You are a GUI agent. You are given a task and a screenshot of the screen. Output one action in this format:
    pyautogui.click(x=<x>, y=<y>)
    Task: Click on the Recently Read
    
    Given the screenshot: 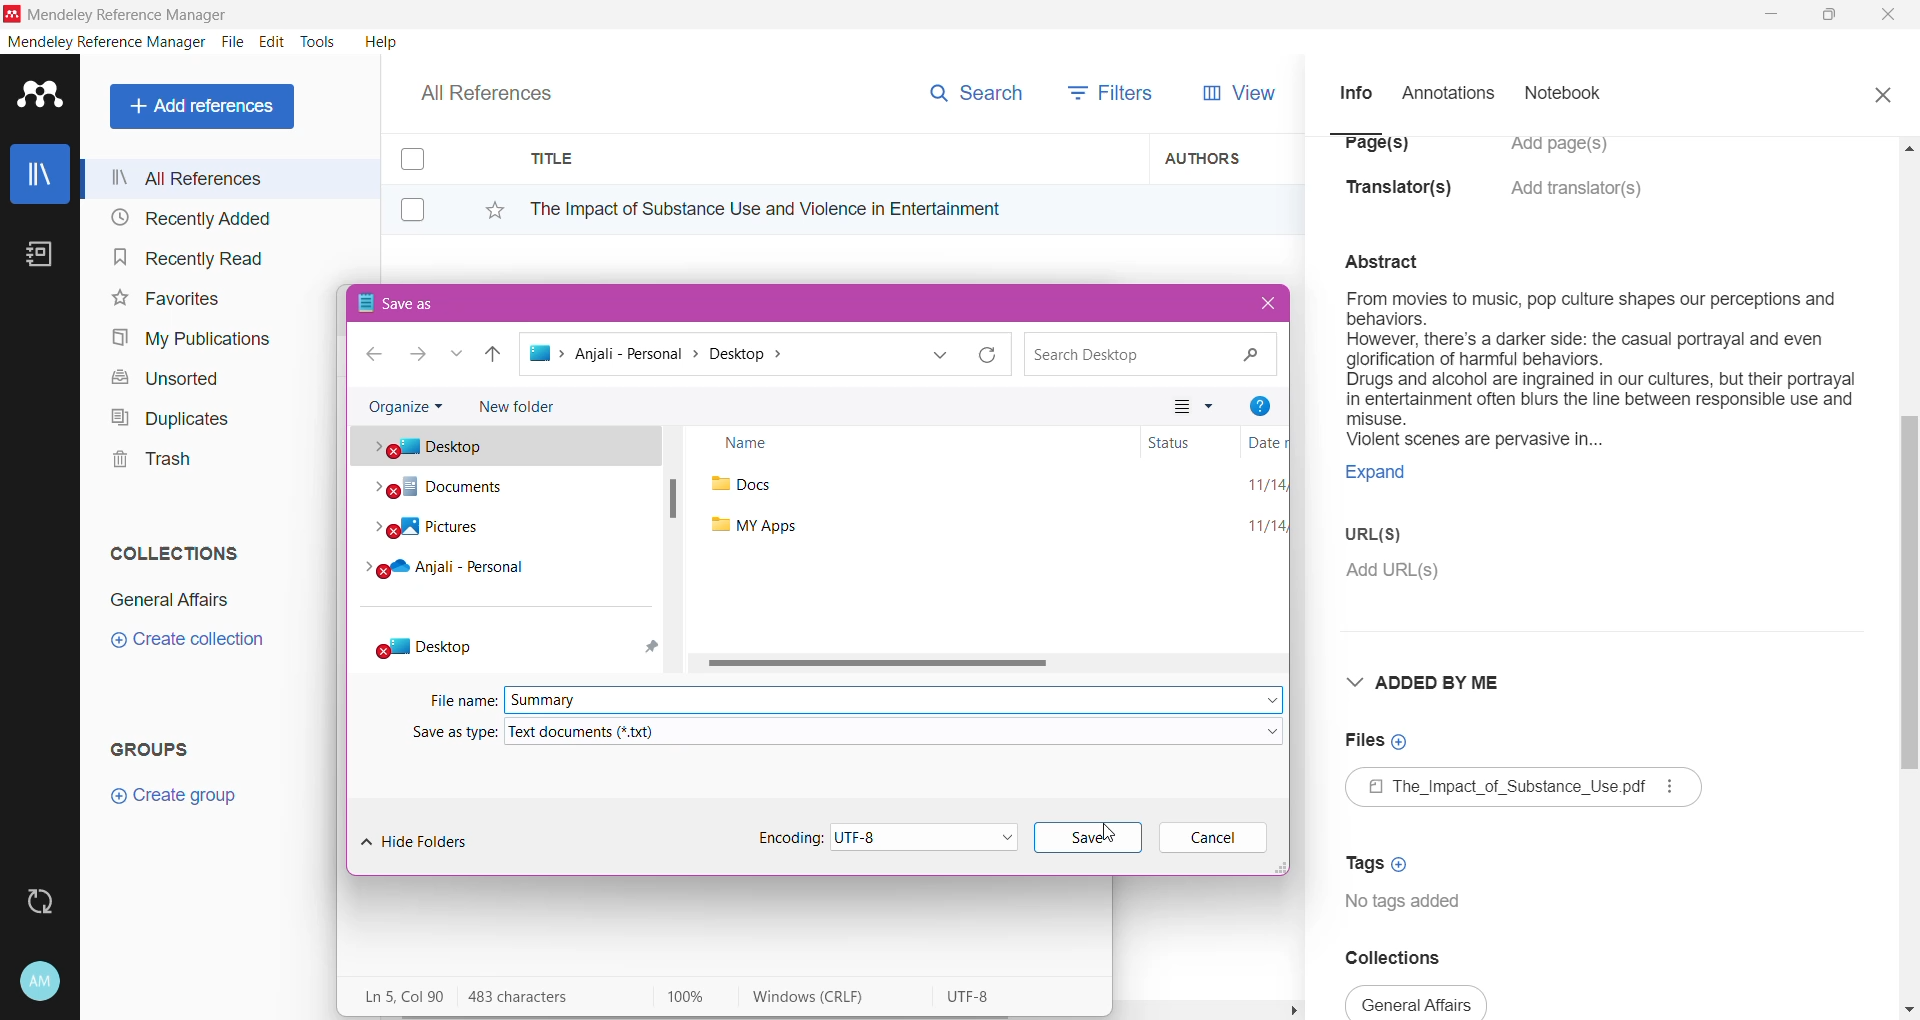 What is the action you would take?
    pyautogui.click(x=188, y=257)
    